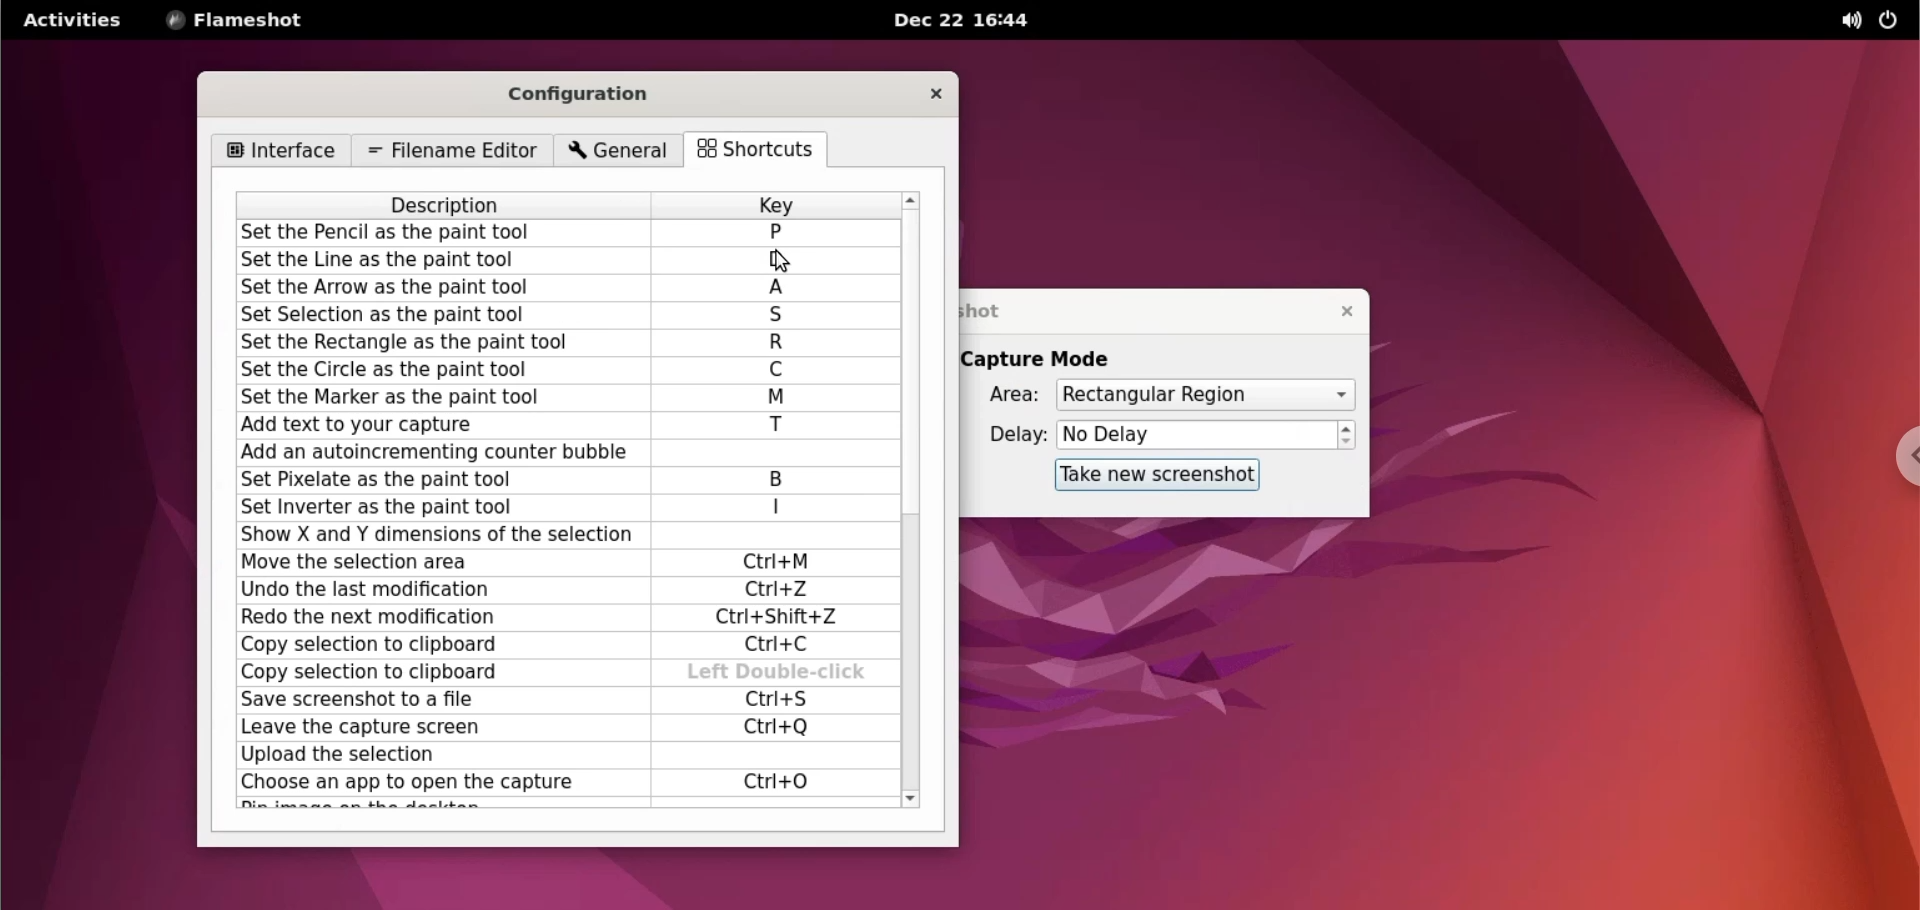 This screenshot has width=1920, height=910. I want to click on set inverter as paint tool, so click(431, 507).